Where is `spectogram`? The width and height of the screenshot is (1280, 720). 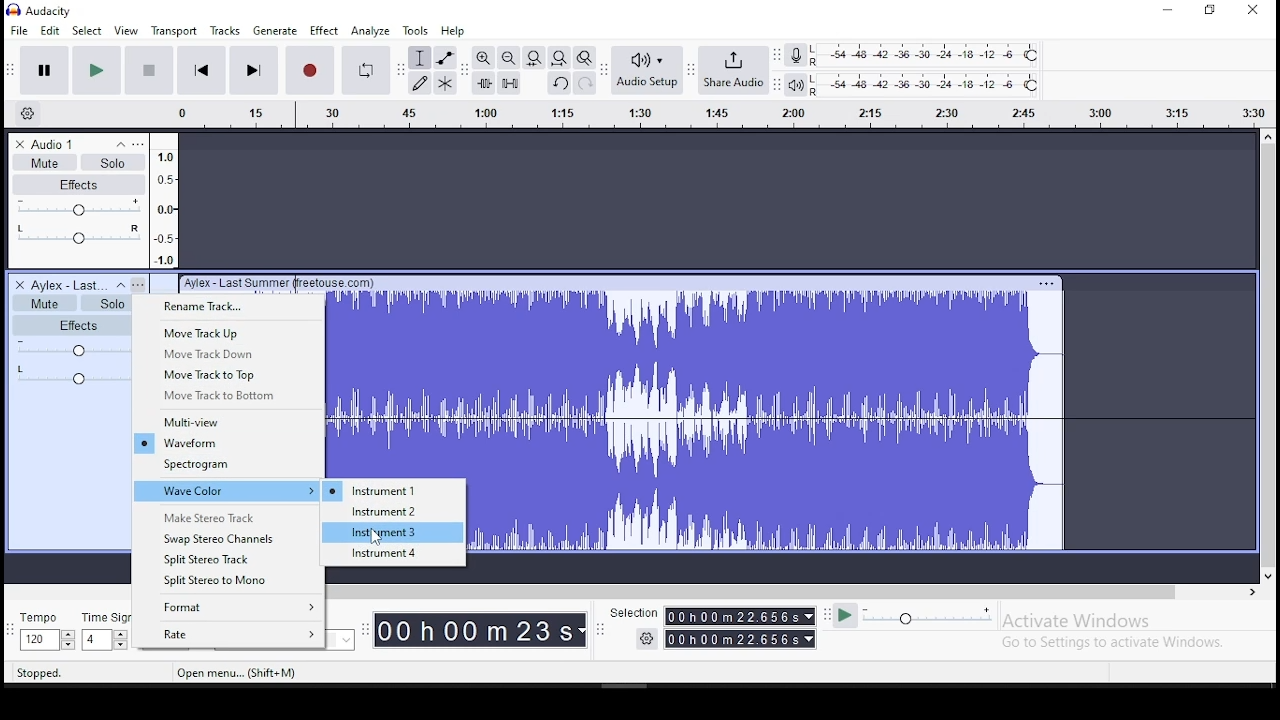
spectogram is located at coordinates (228, 466).